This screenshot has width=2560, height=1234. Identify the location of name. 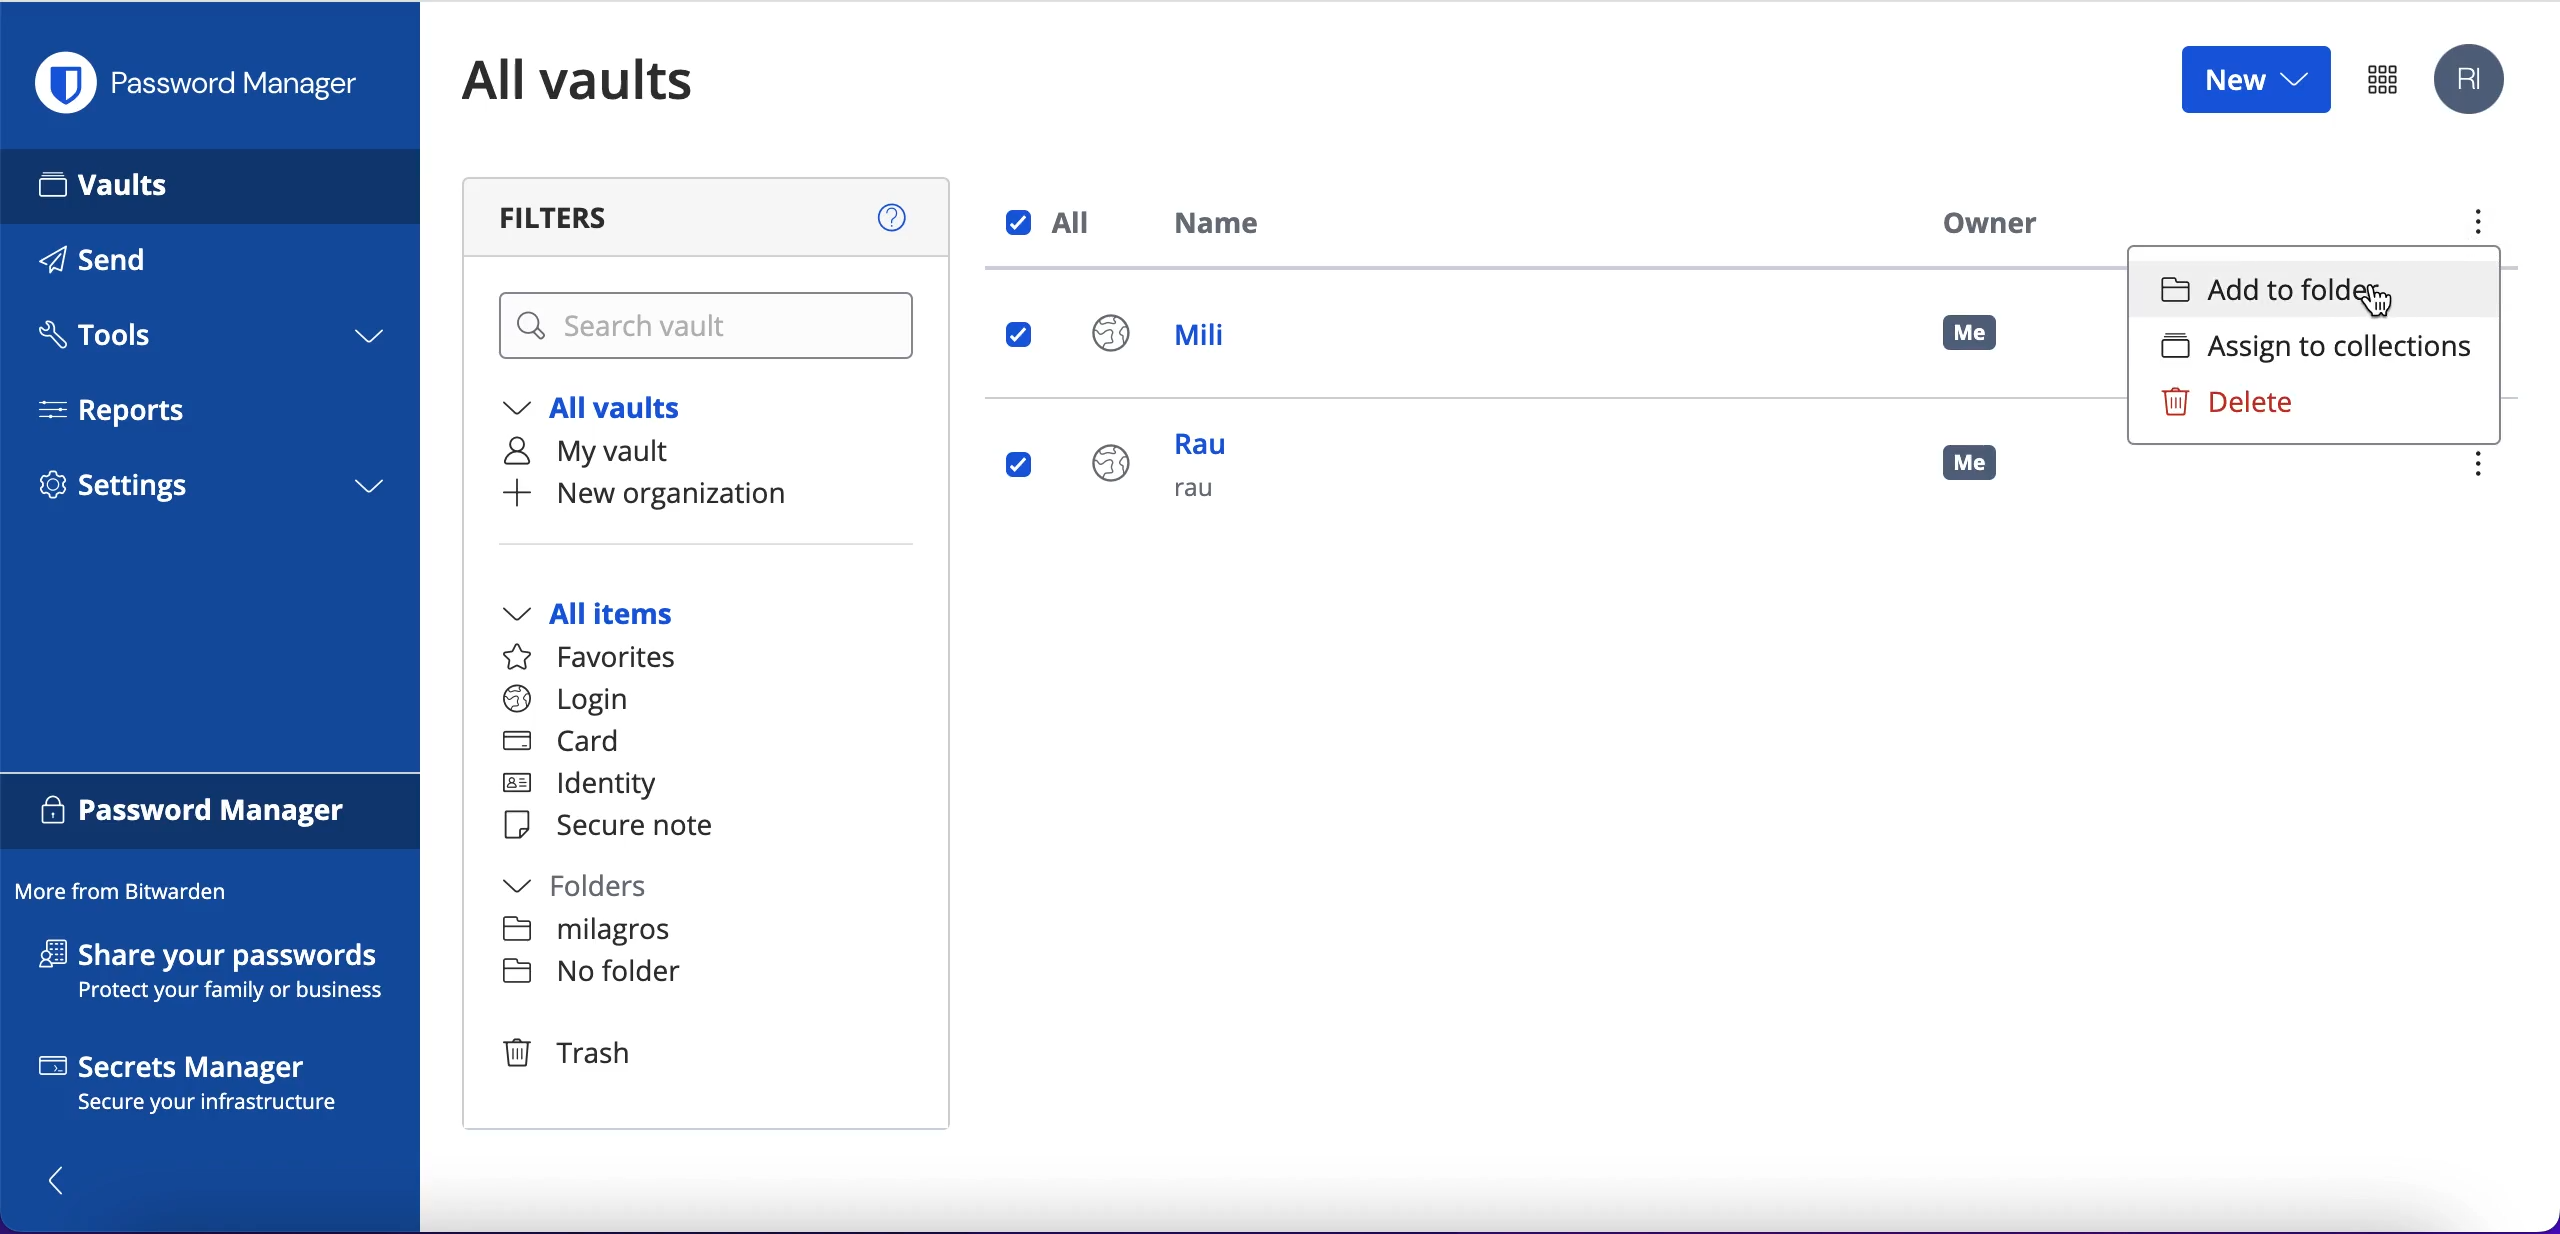
(1229, 227).